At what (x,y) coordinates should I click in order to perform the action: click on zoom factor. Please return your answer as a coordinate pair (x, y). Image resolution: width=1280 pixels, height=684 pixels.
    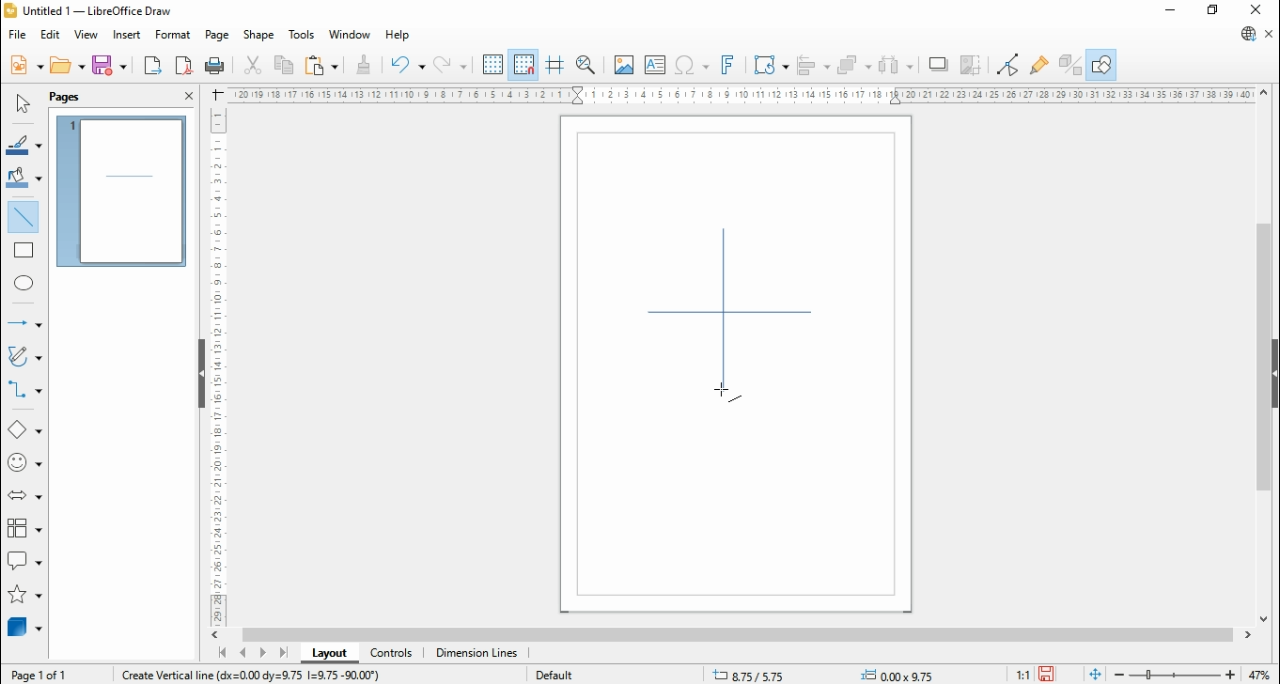
    Looking at the image, I should click on (1262, 674).